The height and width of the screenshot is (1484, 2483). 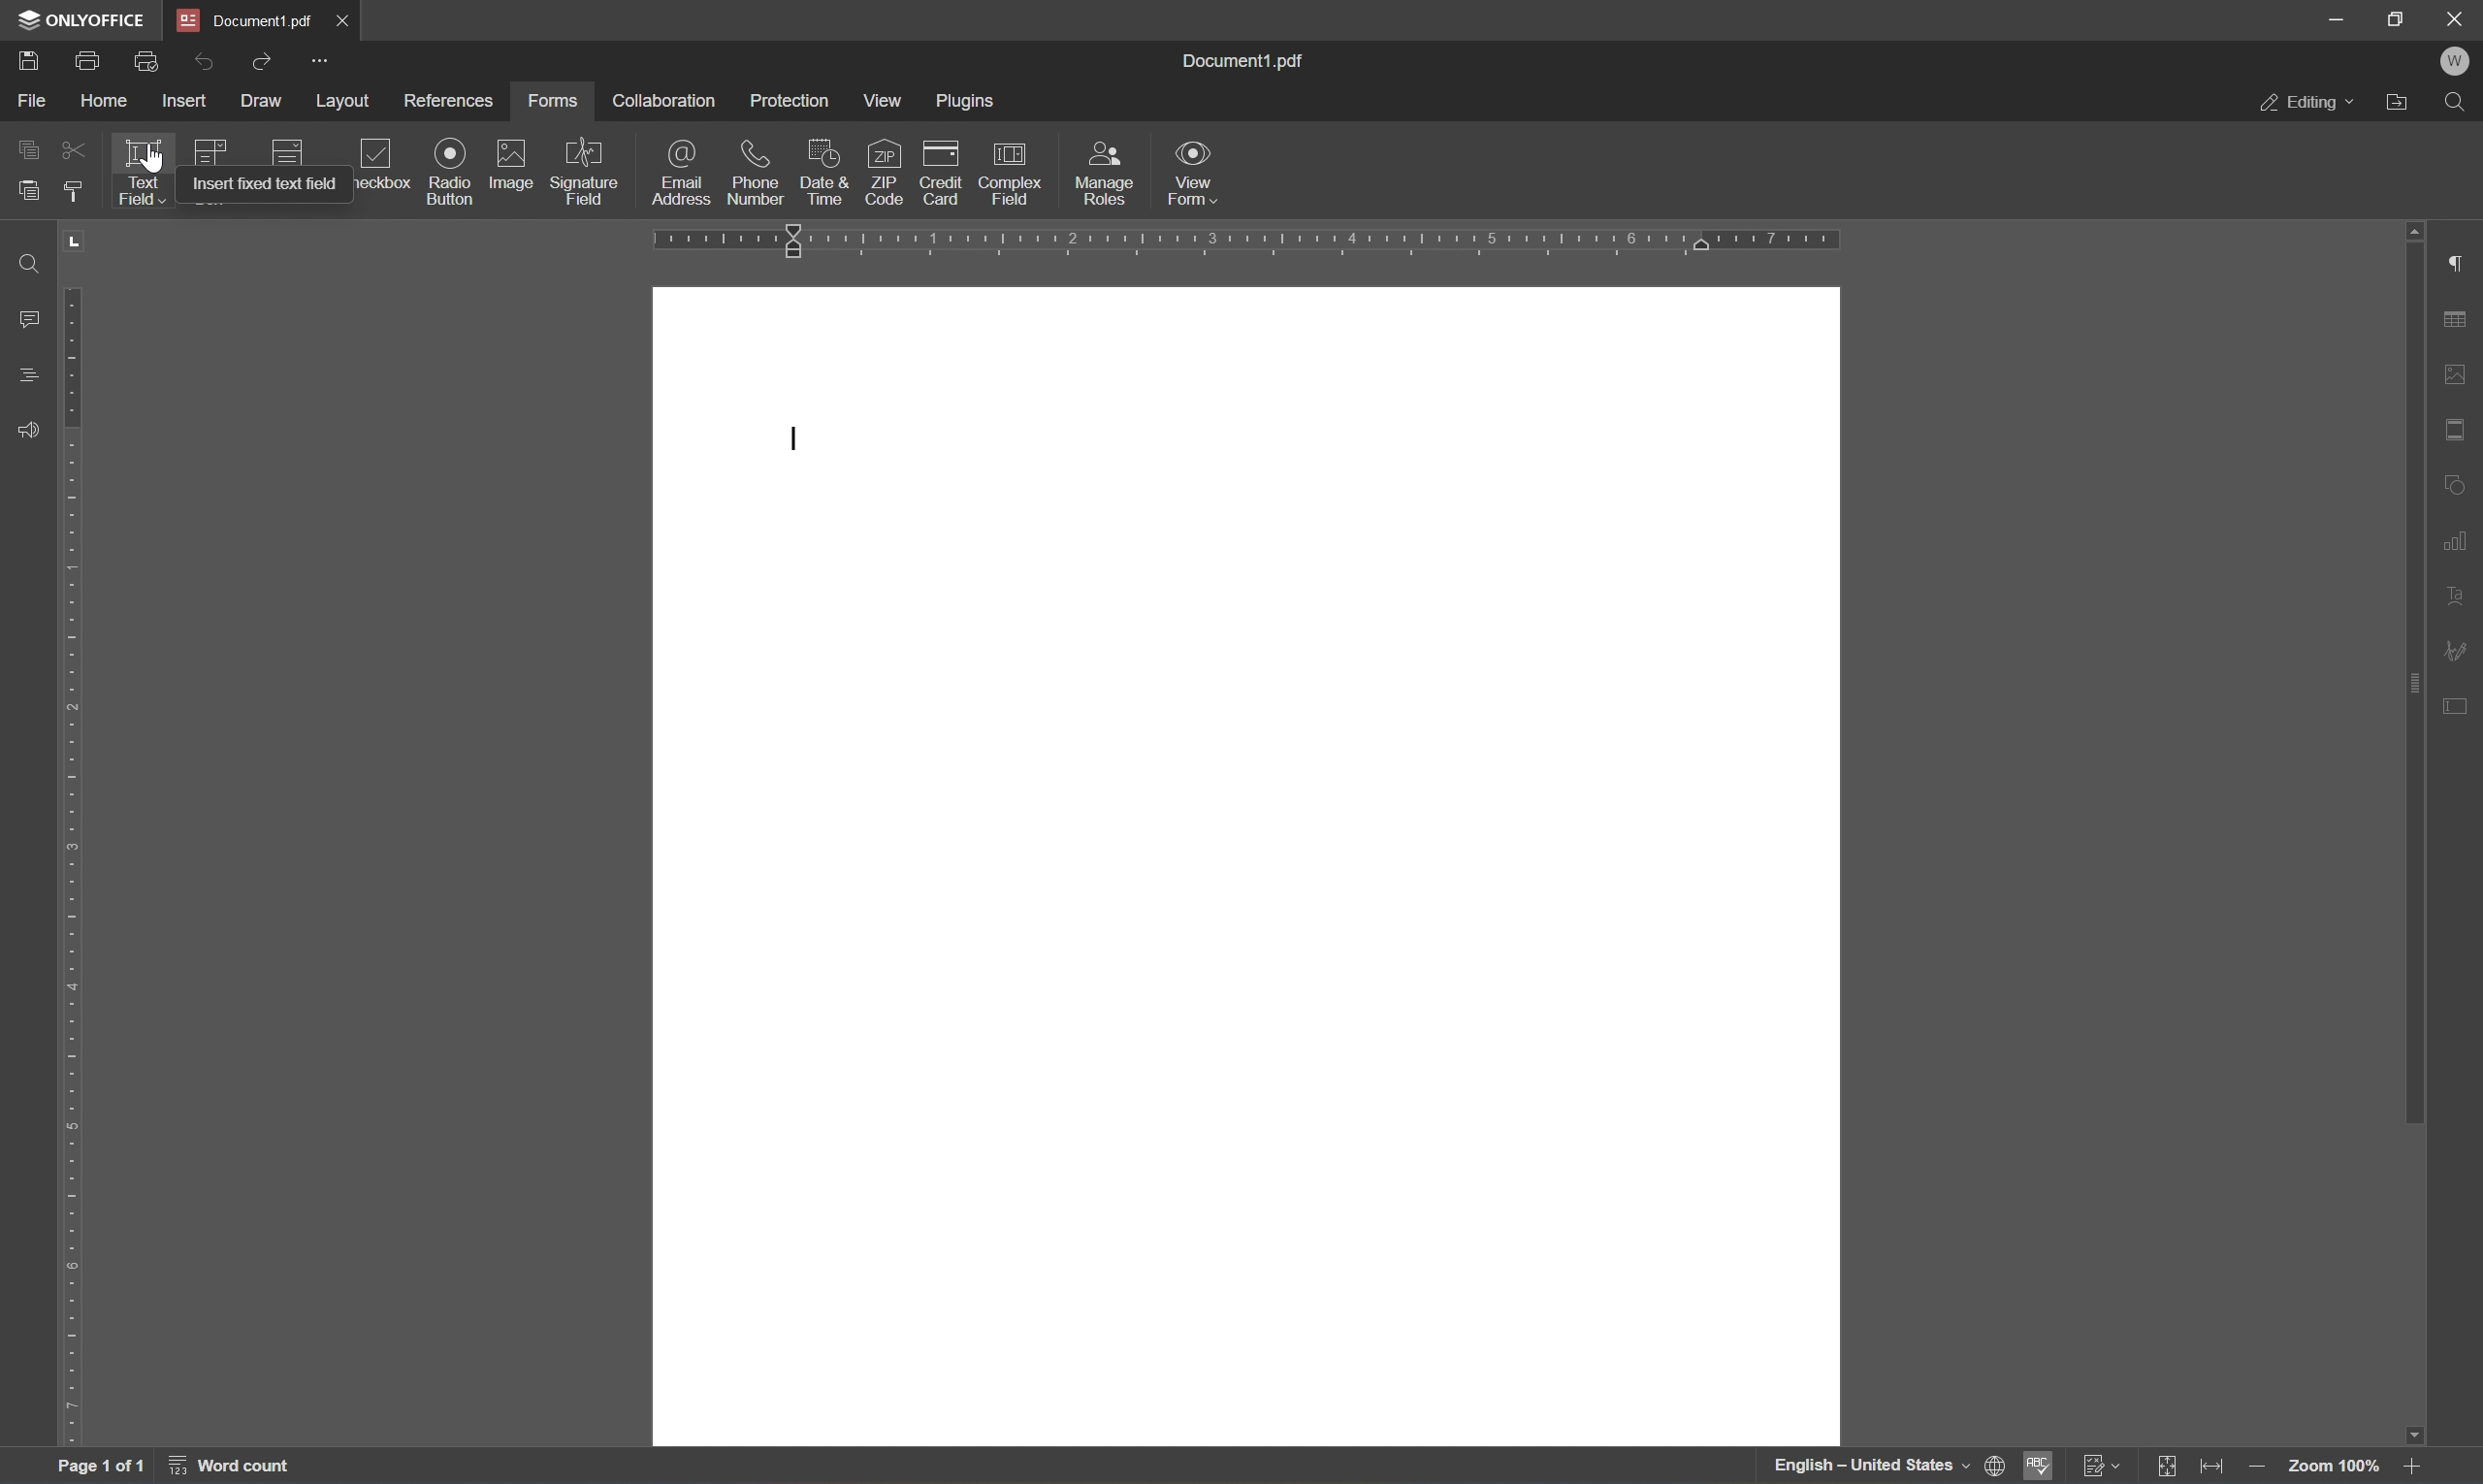 I want to click on insert fixed text field, so click(x=264, y=181).